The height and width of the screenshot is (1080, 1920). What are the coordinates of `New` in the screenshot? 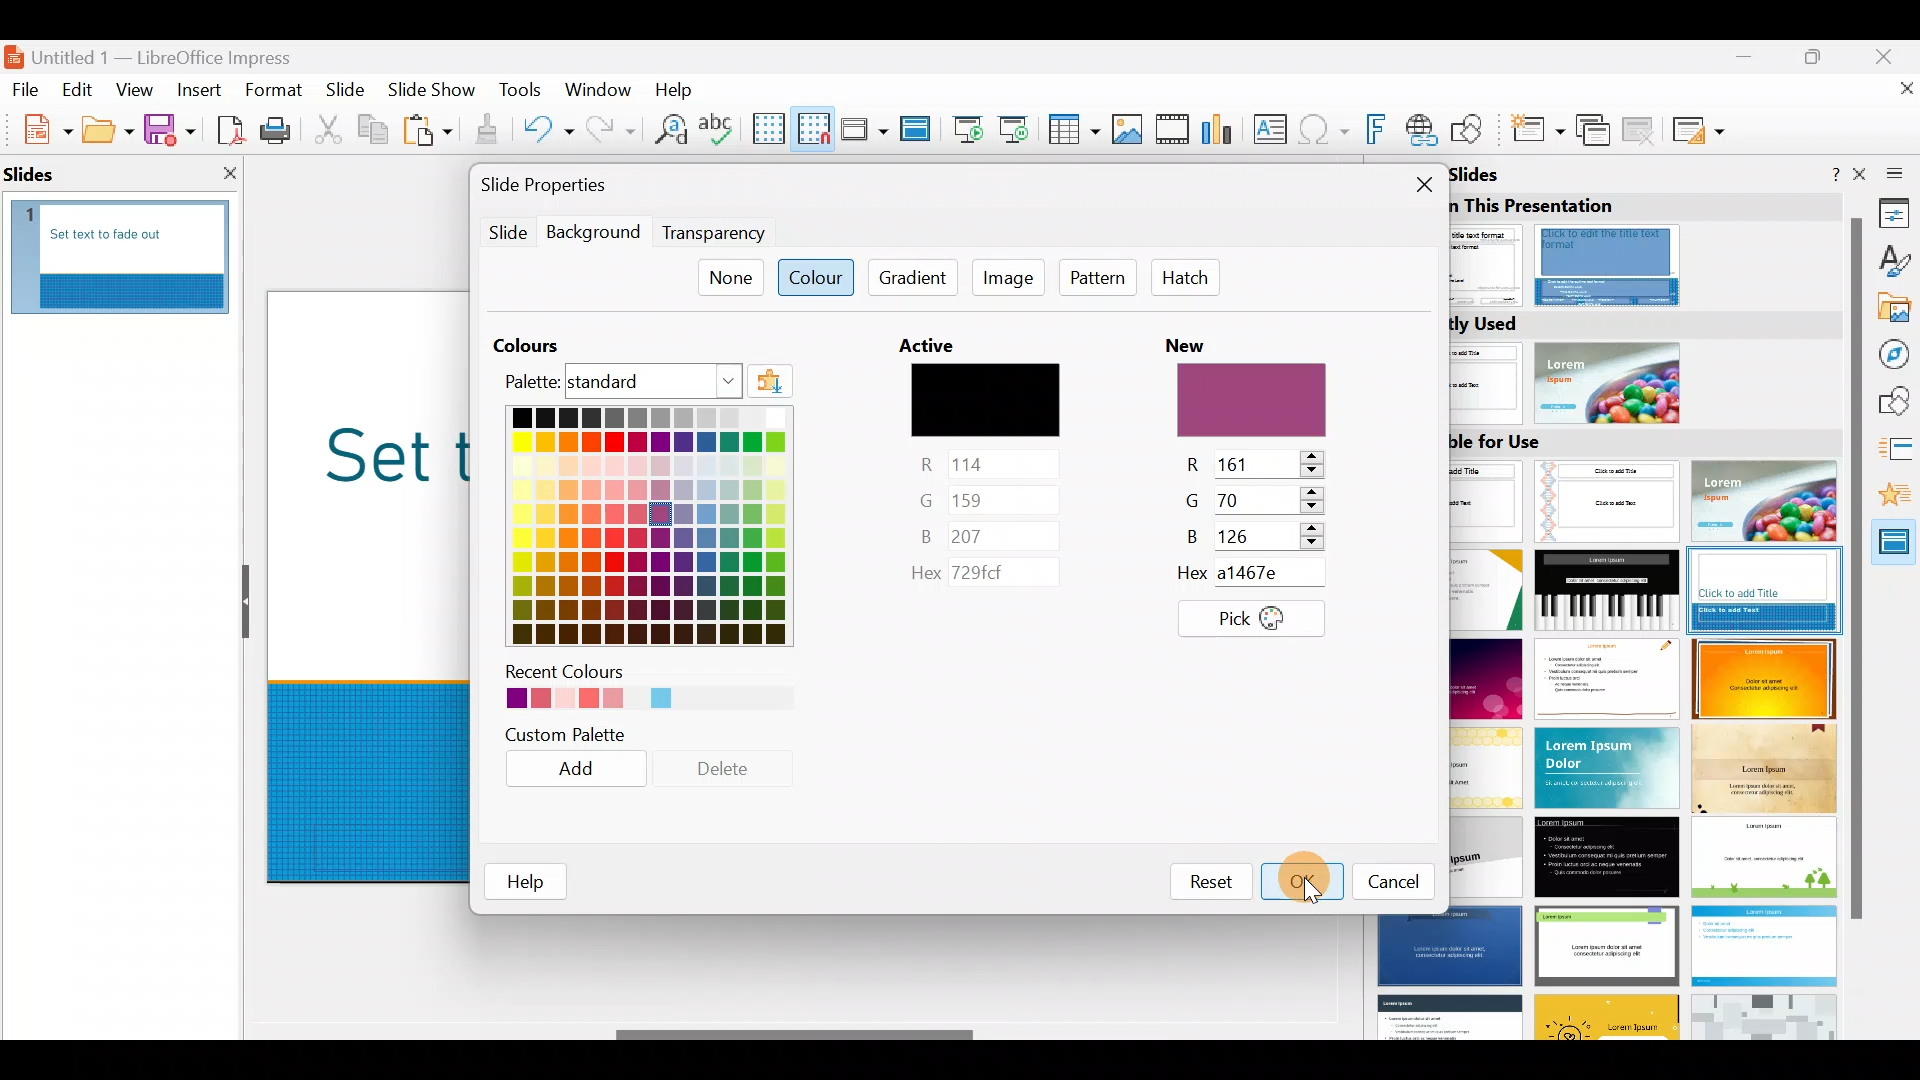 It's located at (37, 127).